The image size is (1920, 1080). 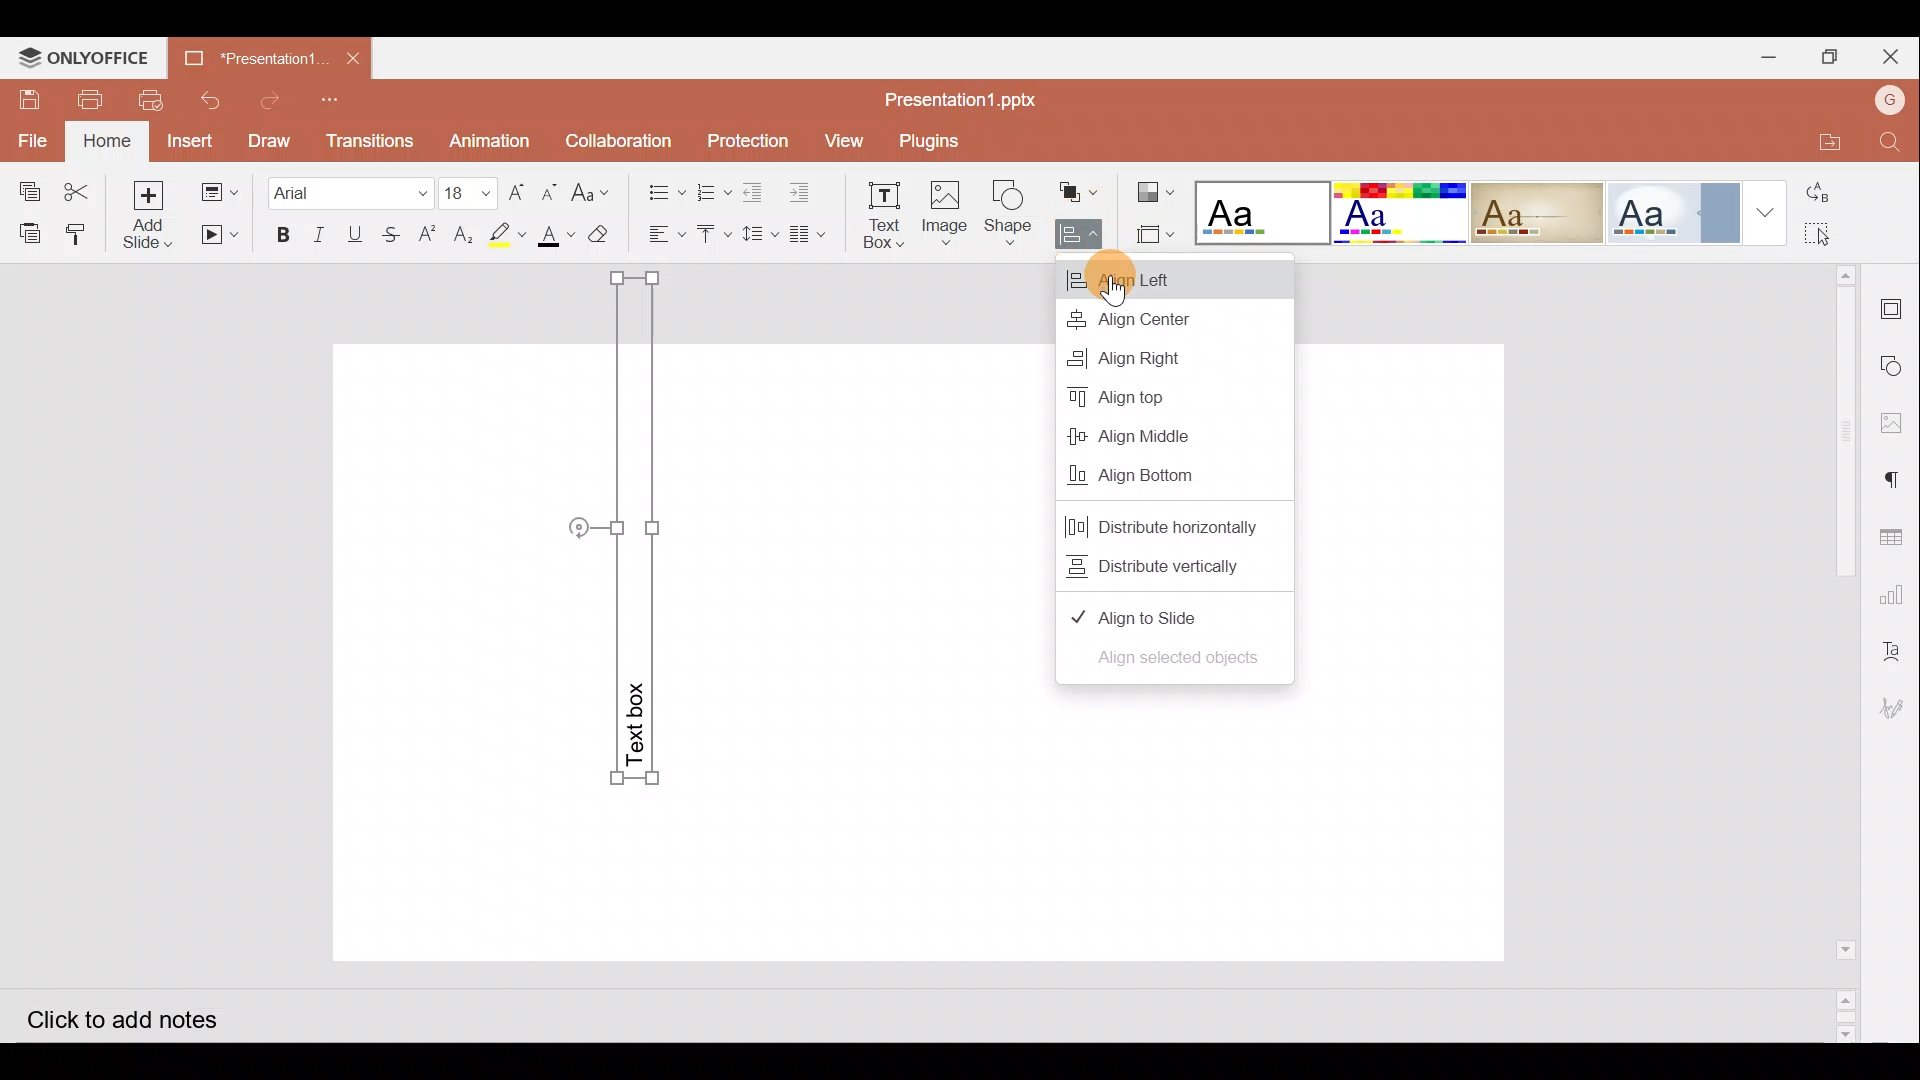 I want to click on Close document, so click(x=352, y=56).